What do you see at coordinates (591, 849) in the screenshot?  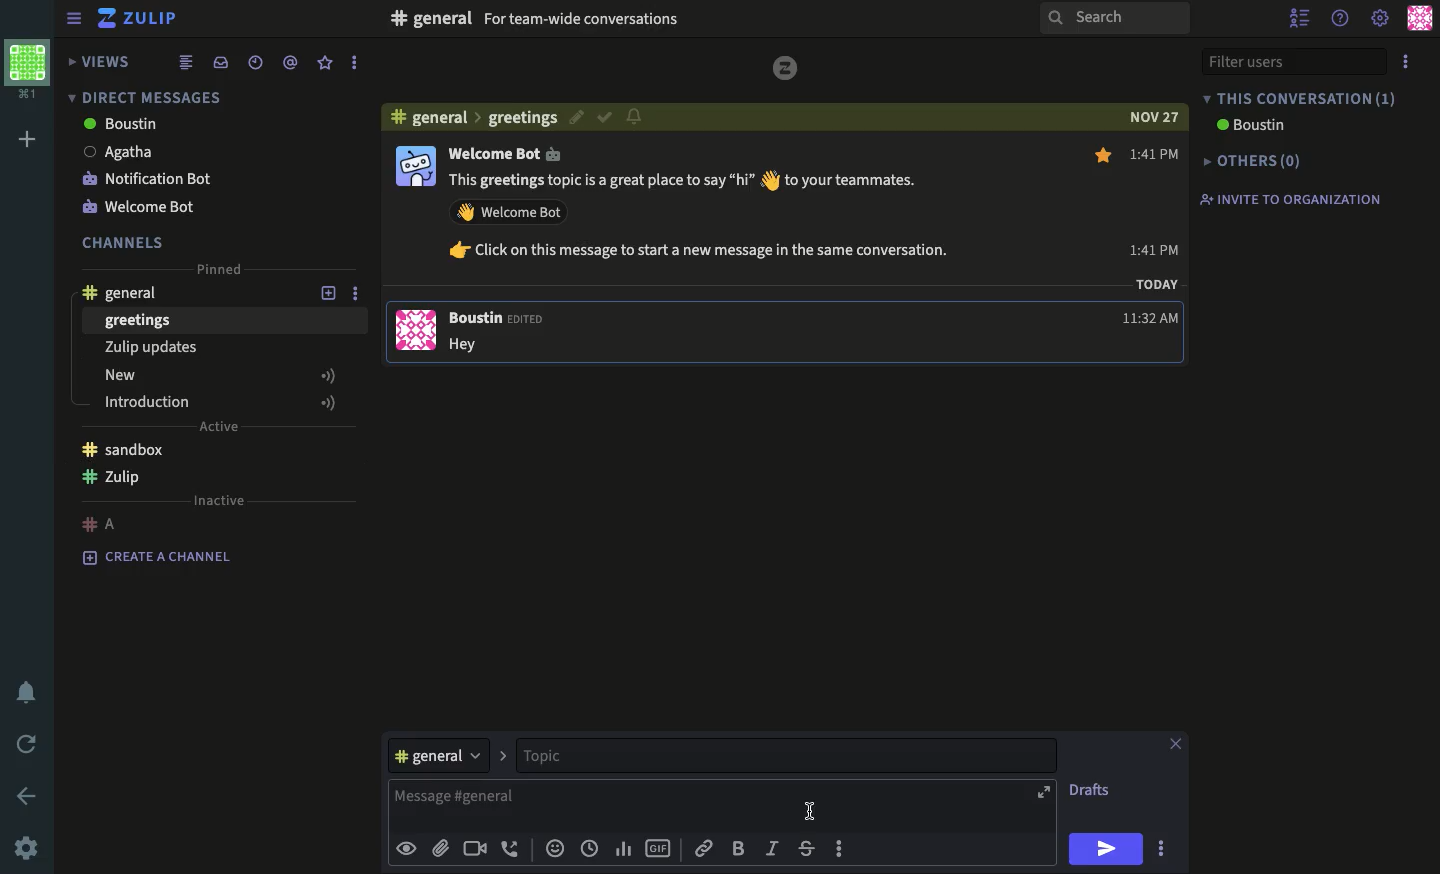 I see `time` at bounding box center [591, 849].